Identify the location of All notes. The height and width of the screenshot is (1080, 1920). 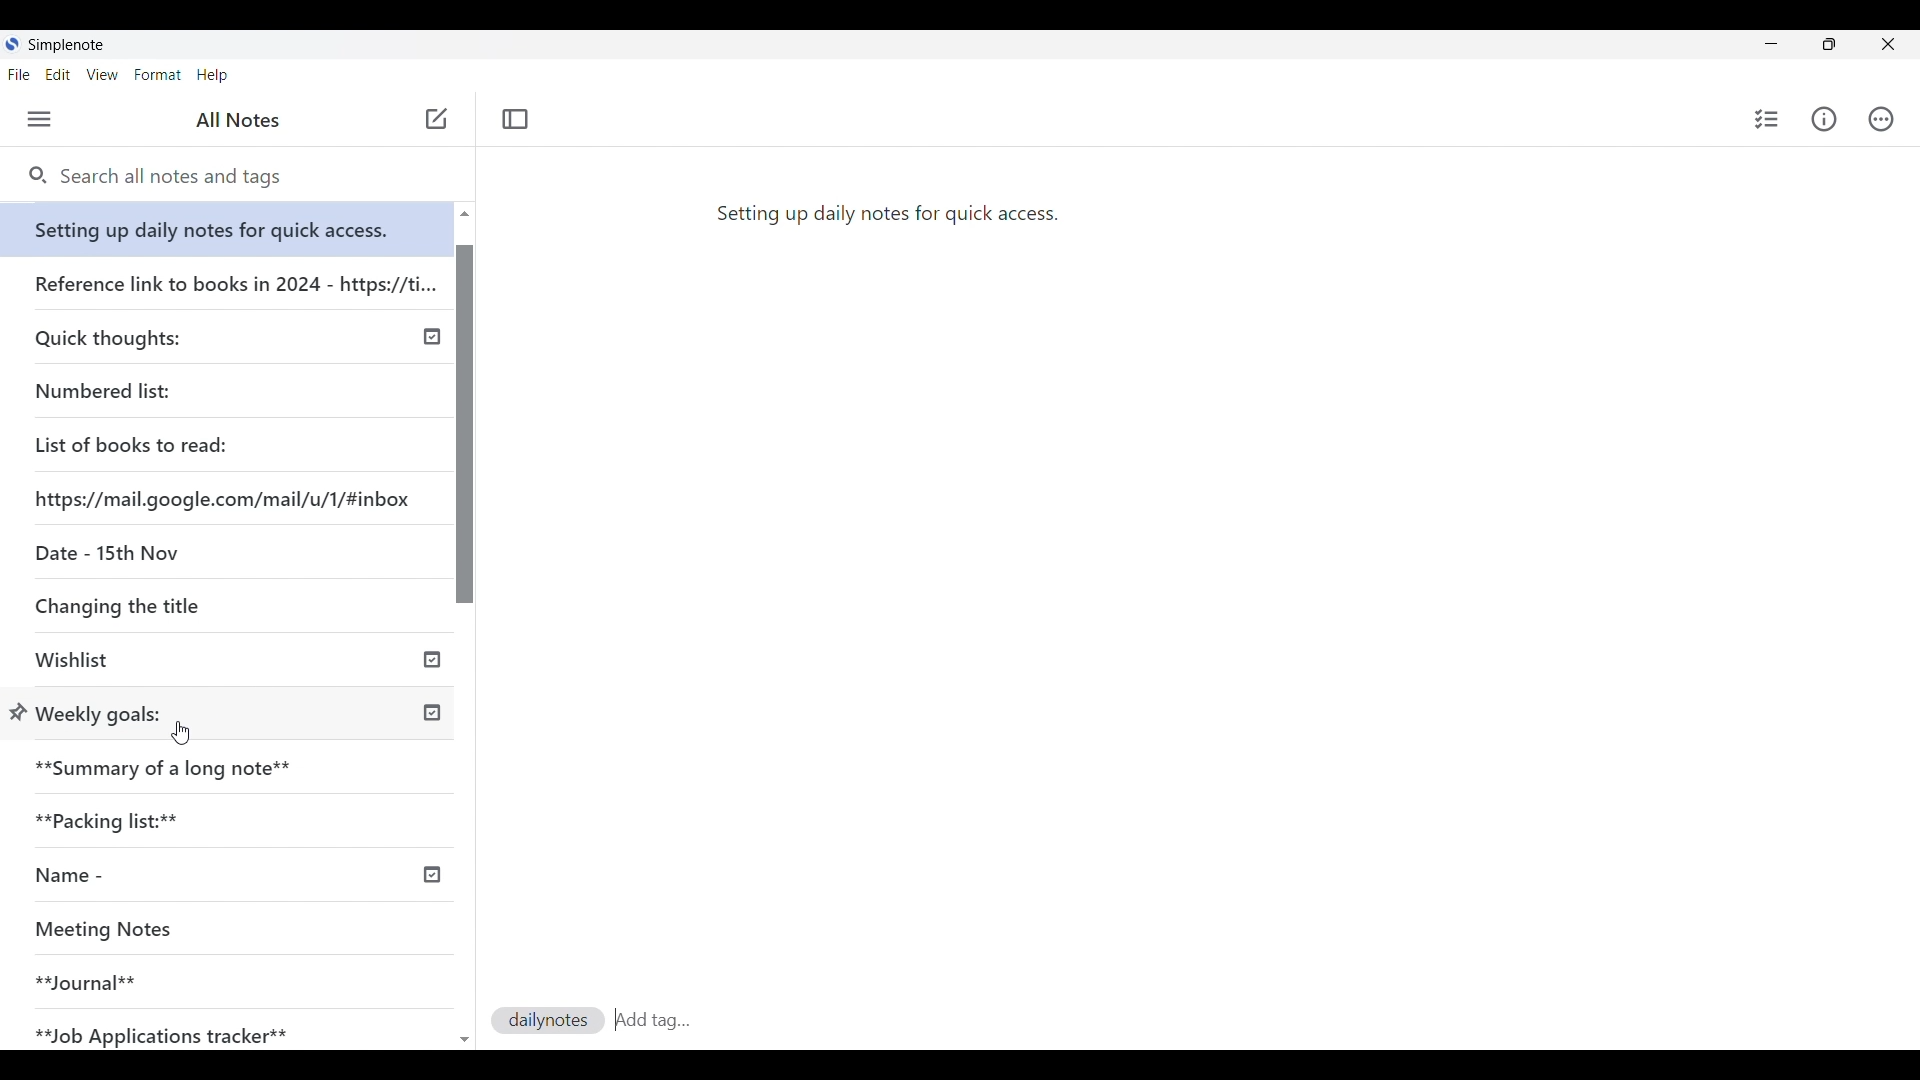
(238, 120).